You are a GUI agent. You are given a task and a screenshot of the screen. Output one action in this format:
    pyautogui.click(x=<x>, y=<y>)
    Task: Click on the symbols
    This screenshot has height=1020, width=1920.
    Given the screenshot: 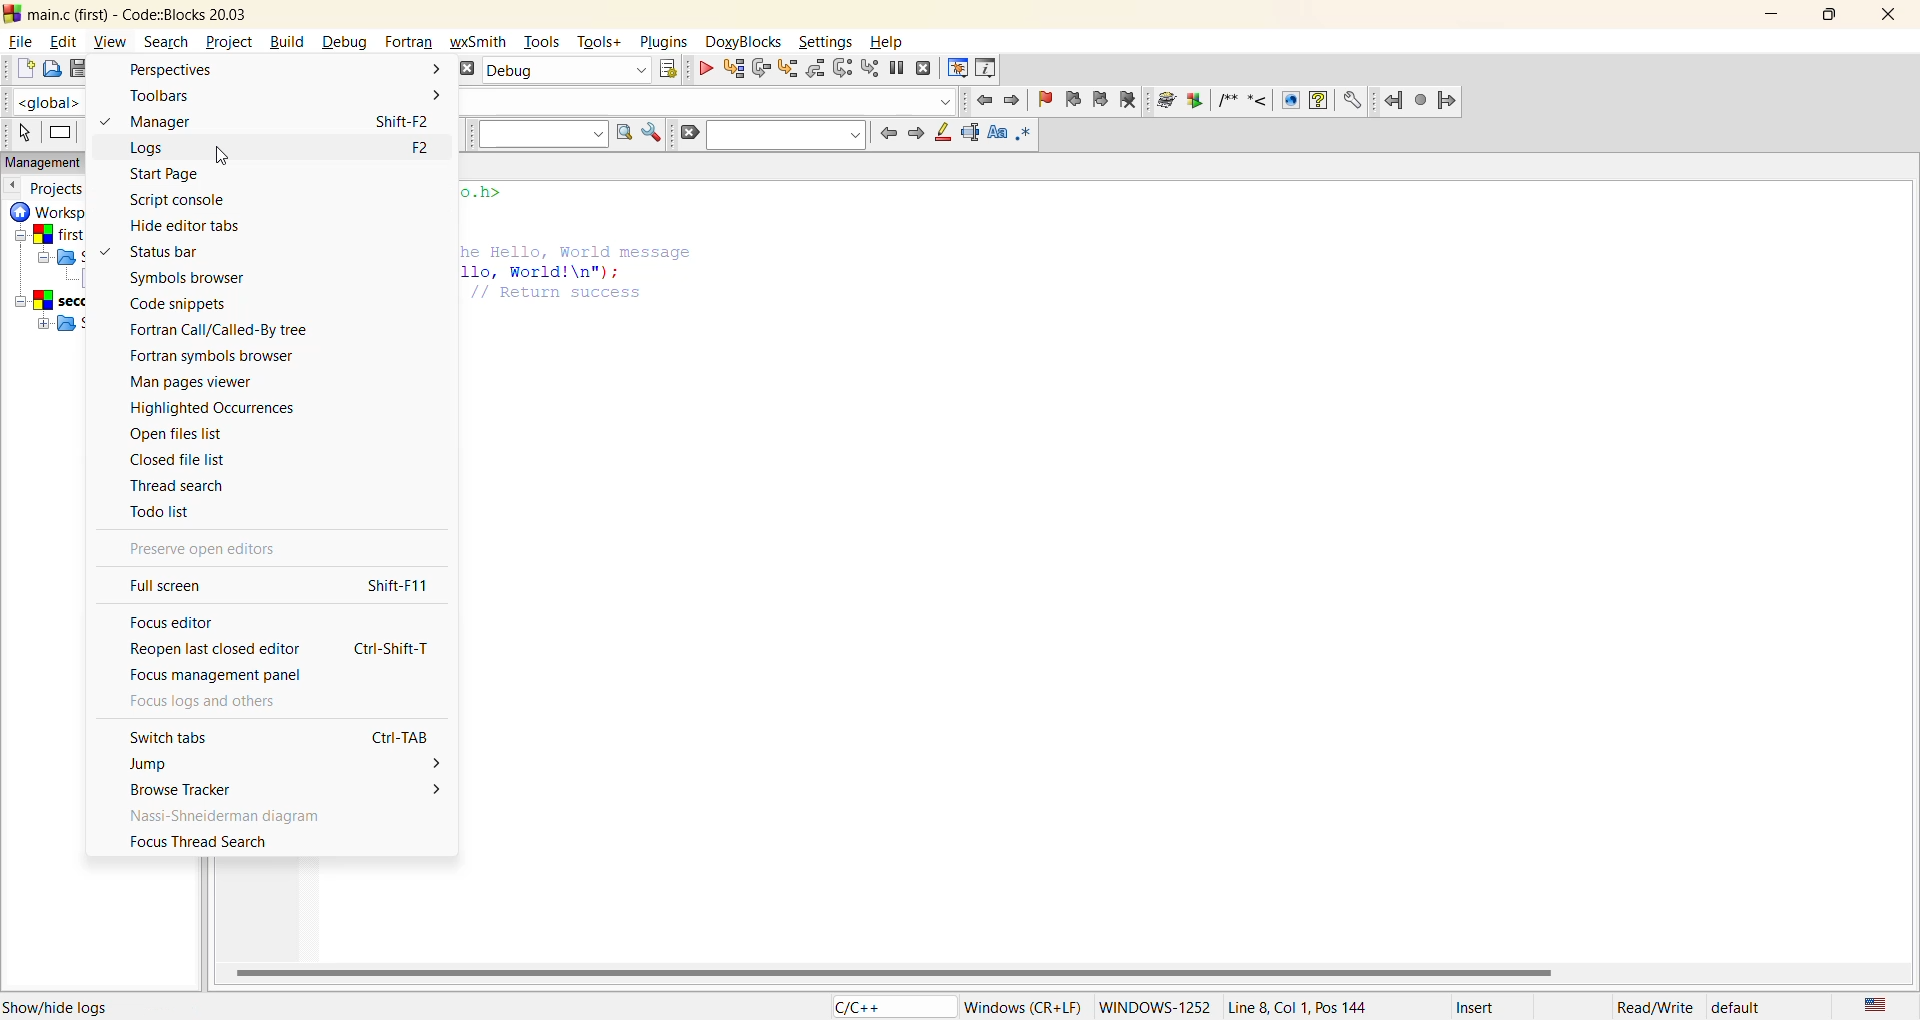 What is the action you would take?
    pyautogui.click(x=1244, y=99)
    